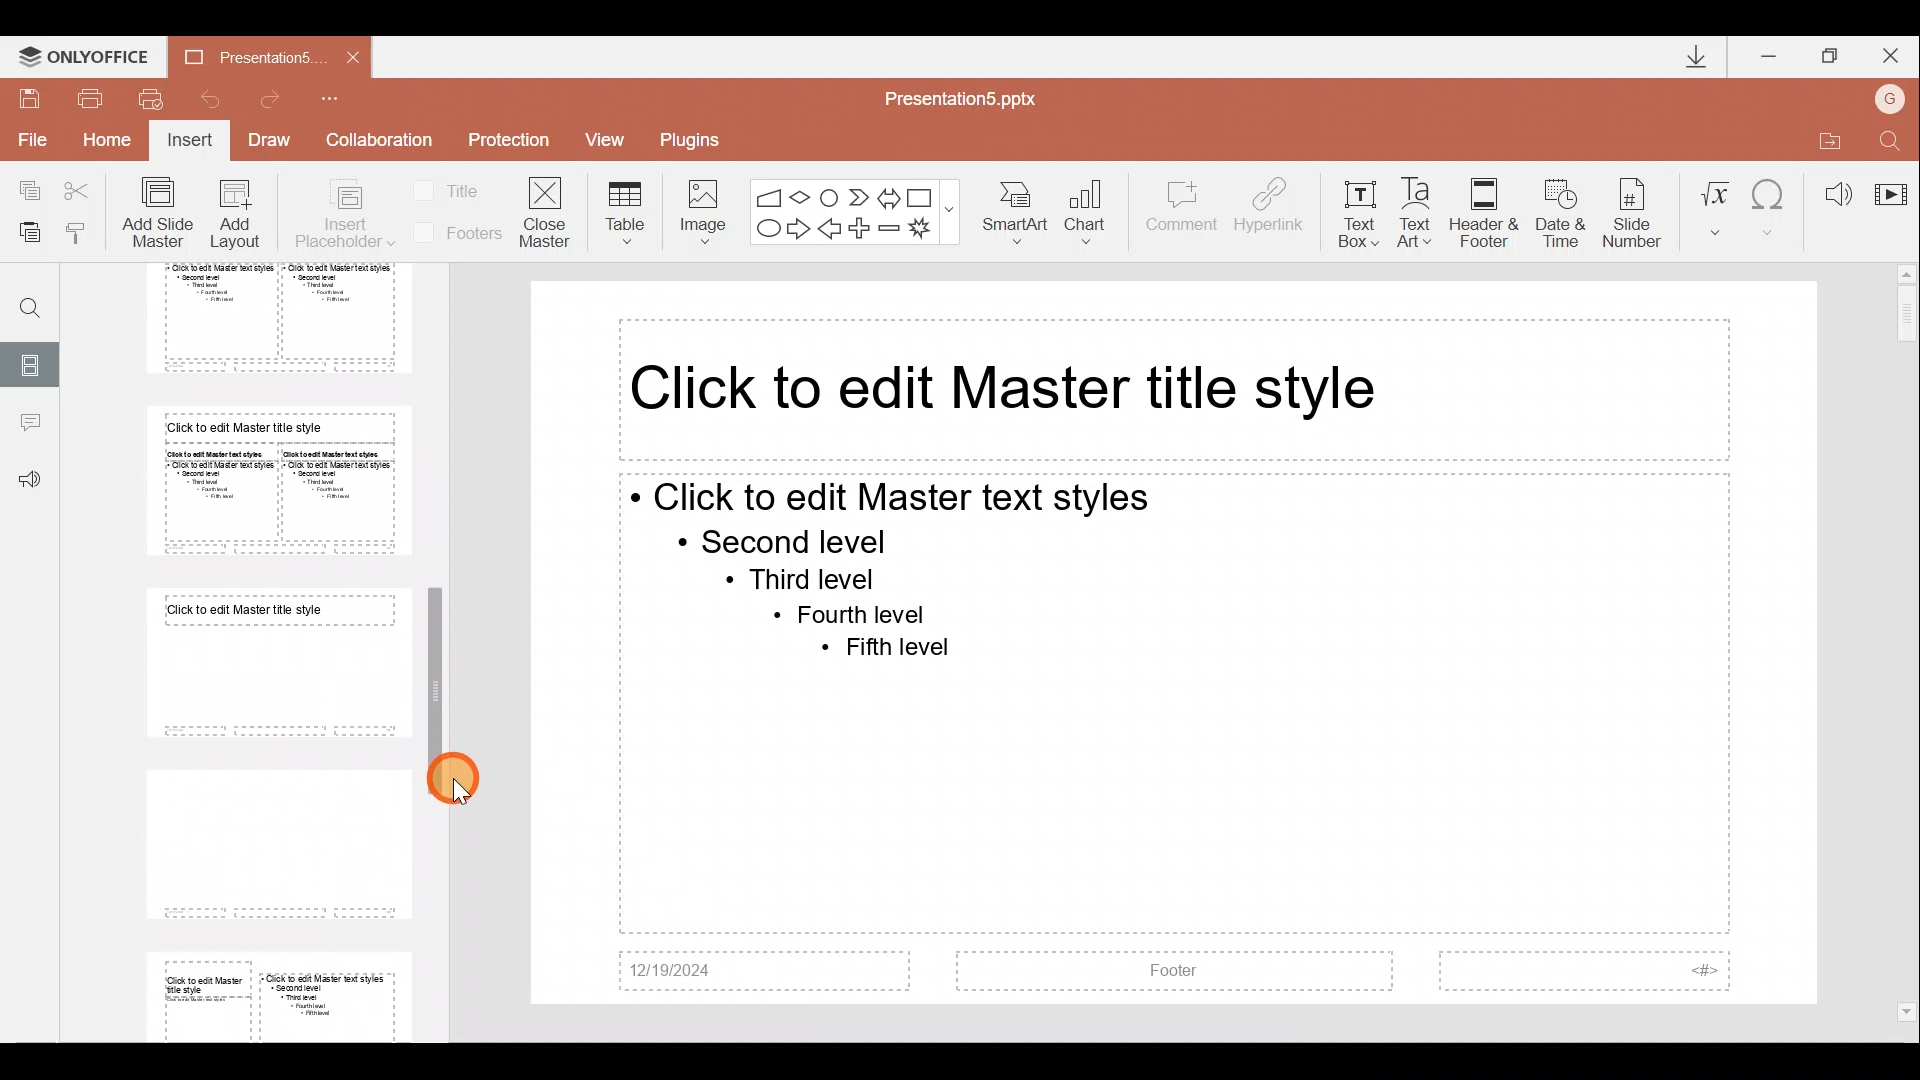  Describe the element at coordinates (1176, 643) in the screenshot. I see `Presentation slide` at that location.